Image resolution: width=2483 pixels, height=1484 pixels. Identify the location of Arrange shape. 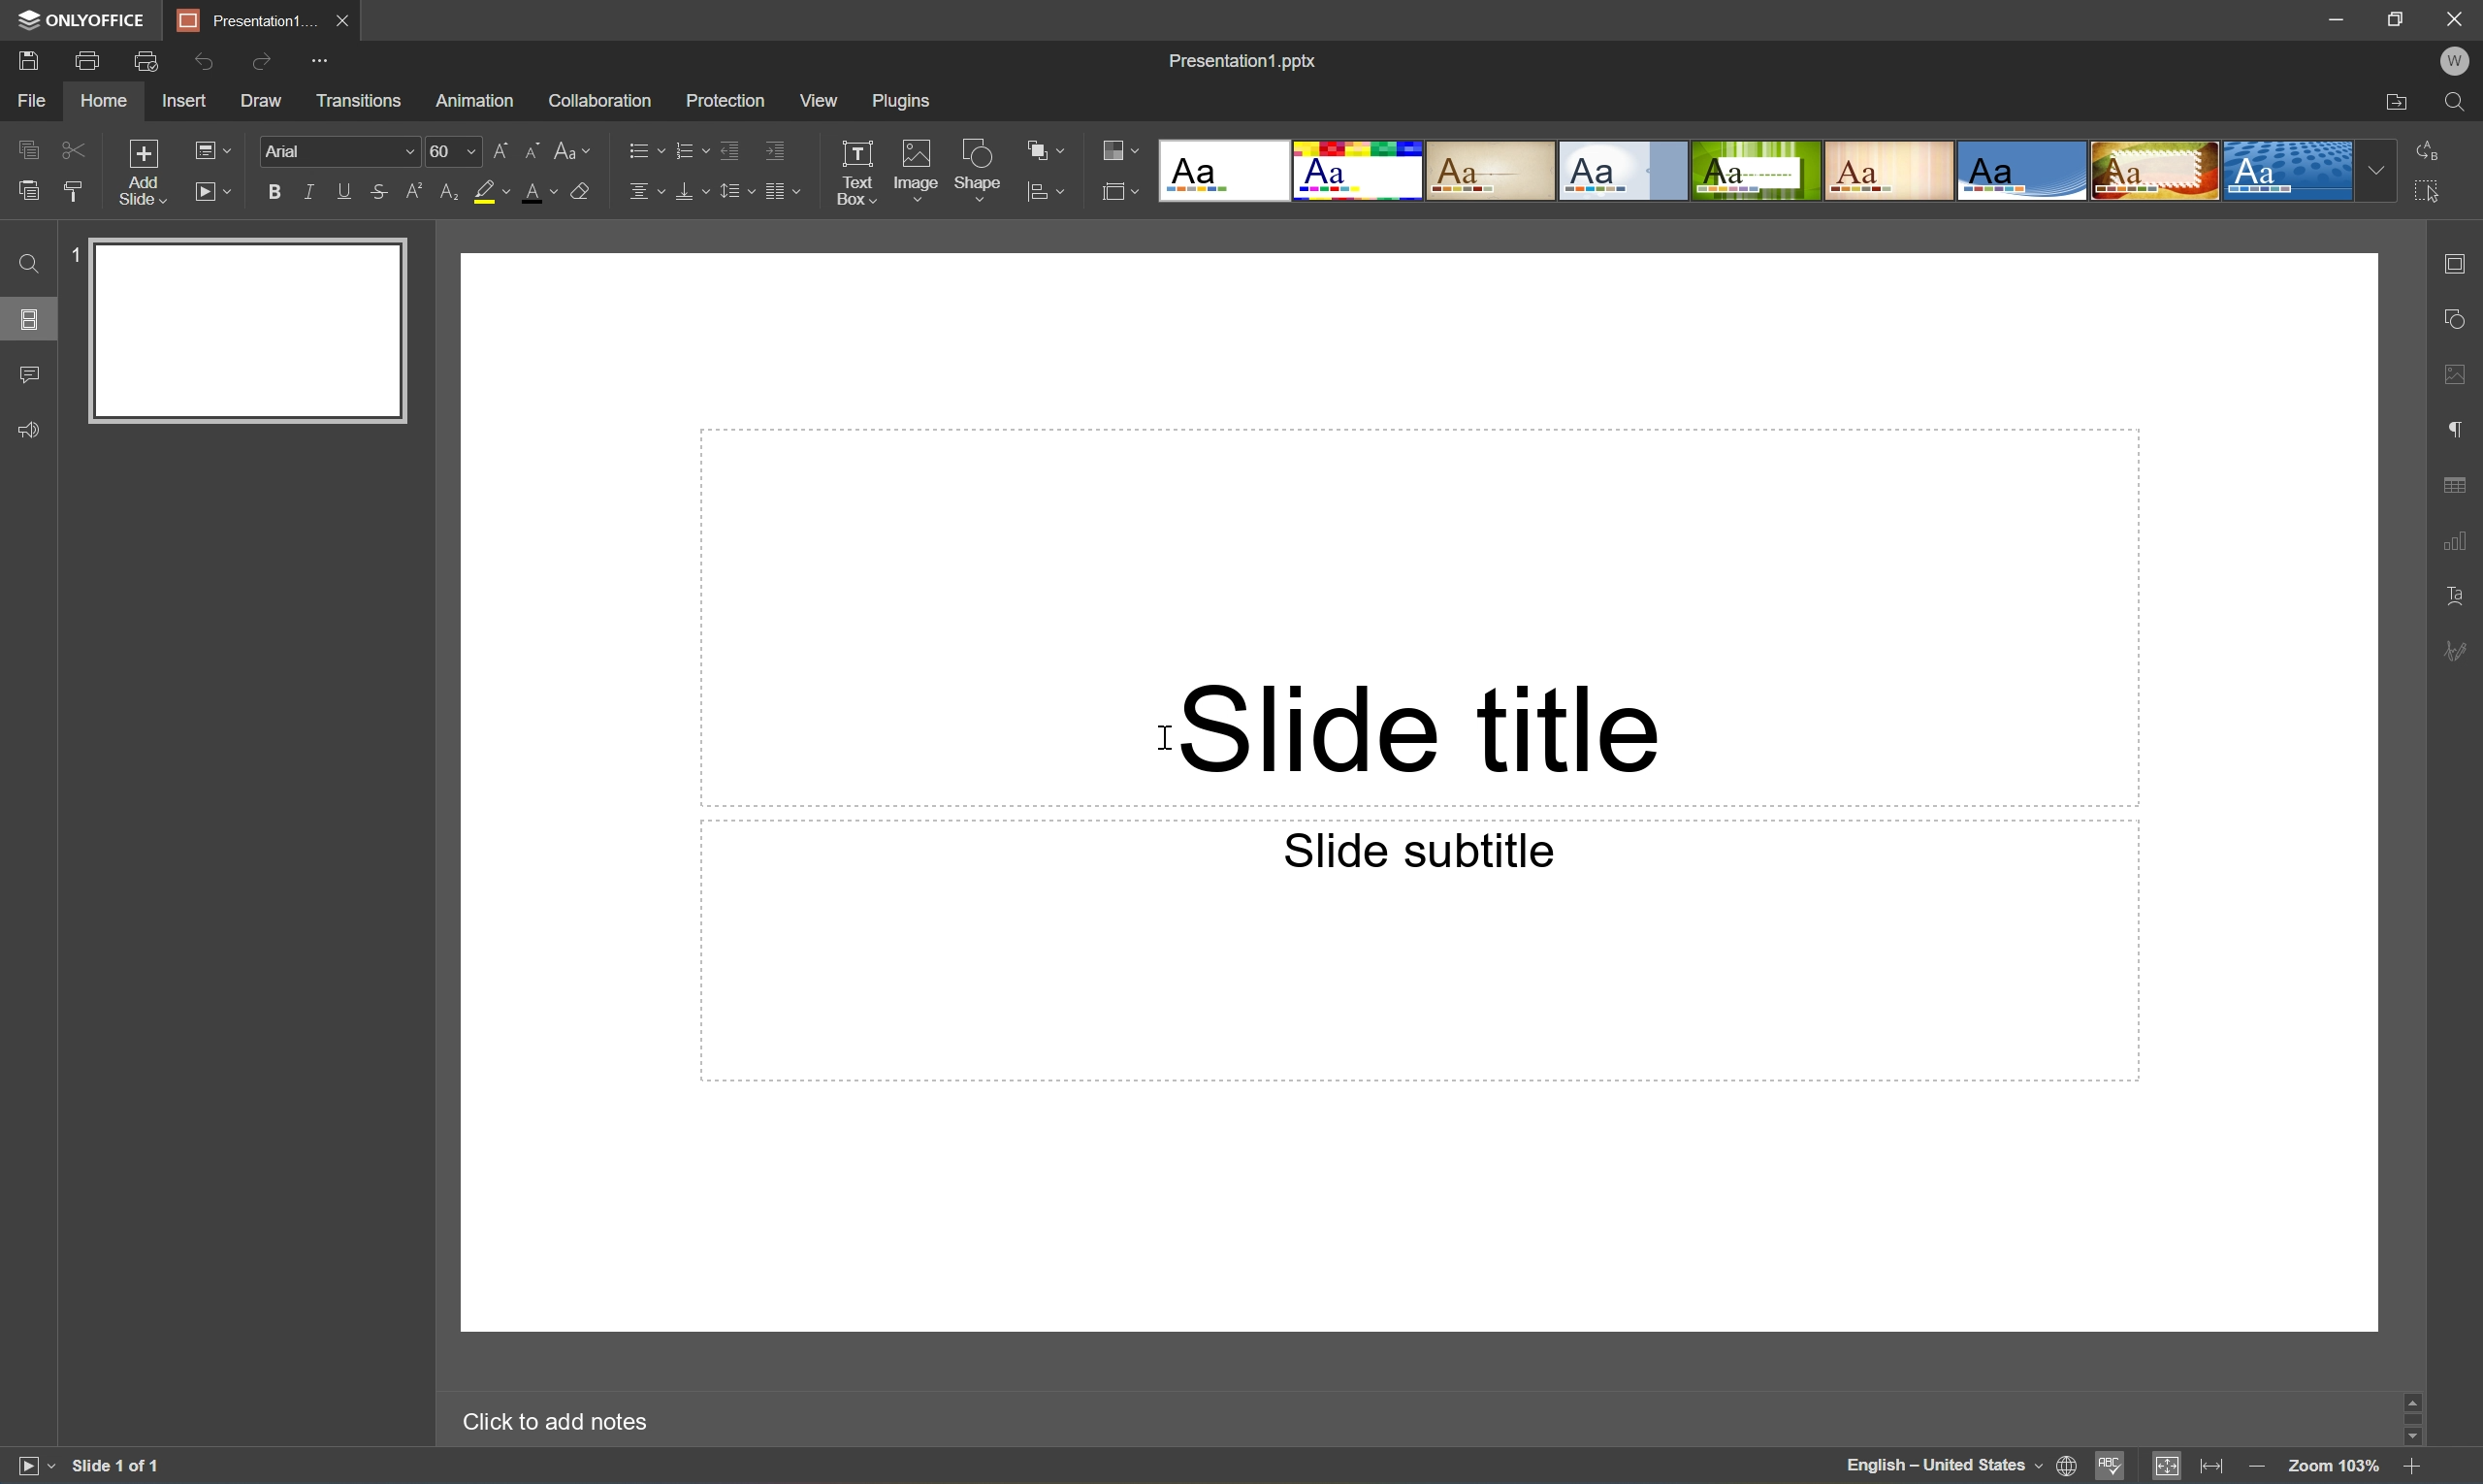
(1045, 148).